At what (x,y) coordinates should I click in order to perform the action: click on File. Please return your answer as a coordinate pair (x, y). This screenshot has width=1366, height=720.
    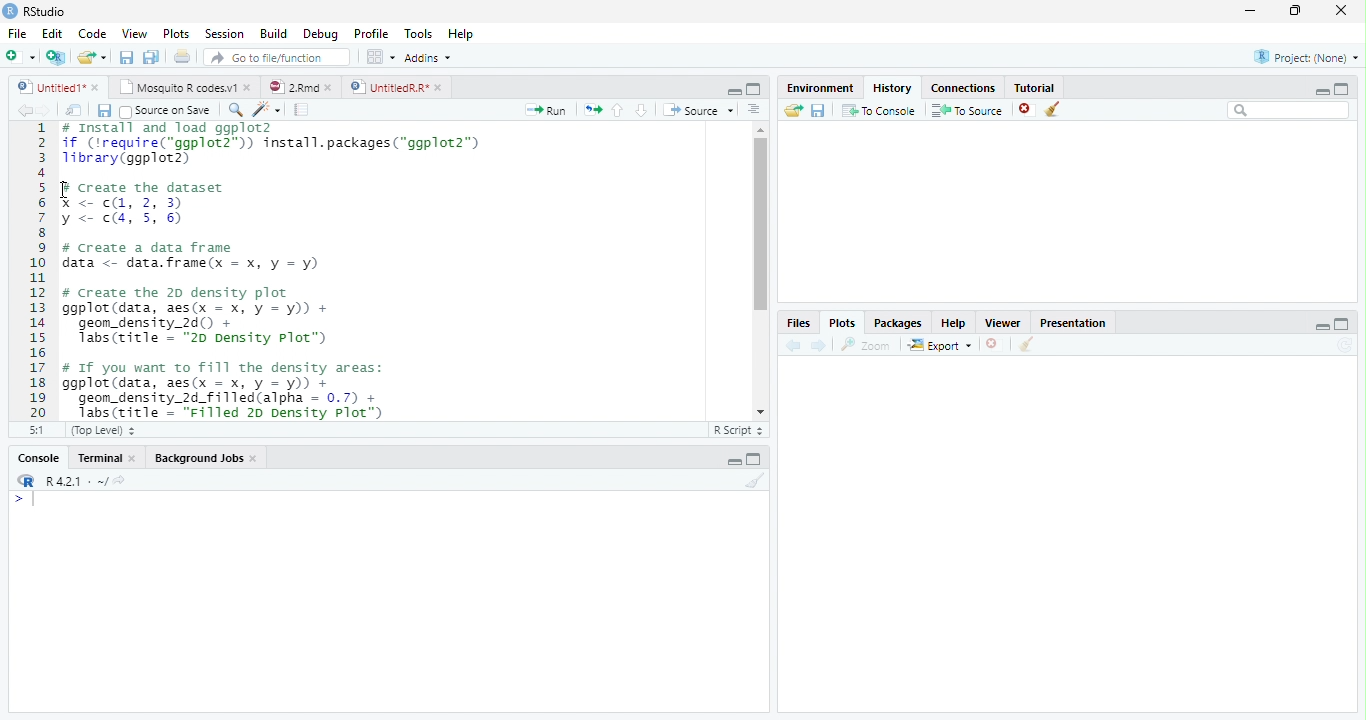
    Looking at the image, I should click on (17, 35).